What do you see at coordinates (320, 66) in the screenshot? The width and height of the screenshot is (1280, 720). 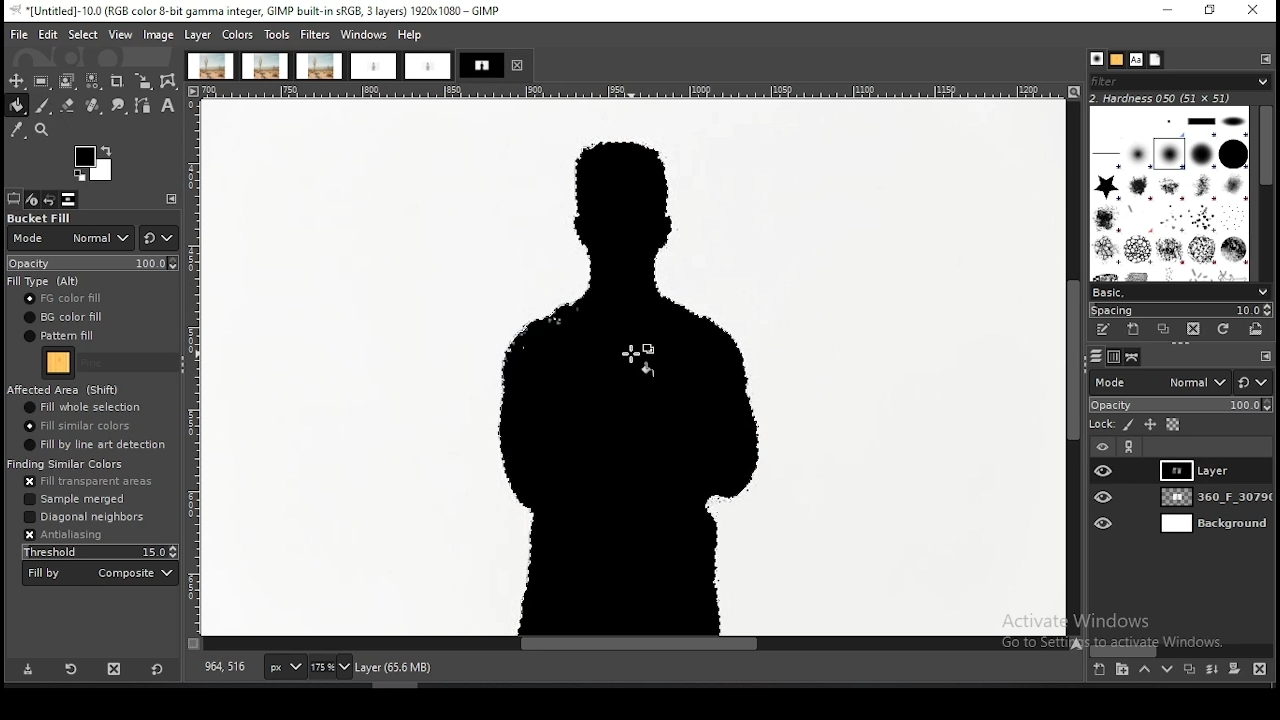 I see `project tab` at bounding box center [320, 66].